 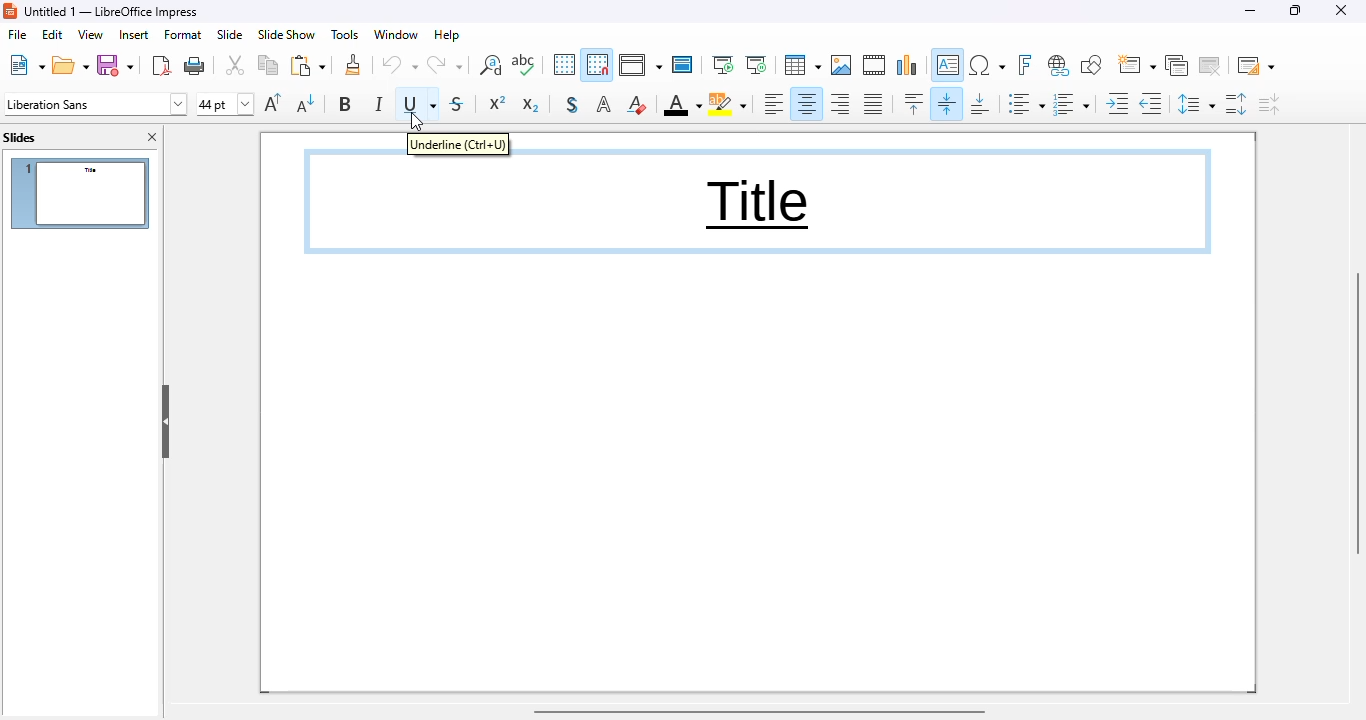 What do you see at coordinates (1026, 102) in the screenshot?
I see `toggle unordered list` at bounding box center [1026, 102].